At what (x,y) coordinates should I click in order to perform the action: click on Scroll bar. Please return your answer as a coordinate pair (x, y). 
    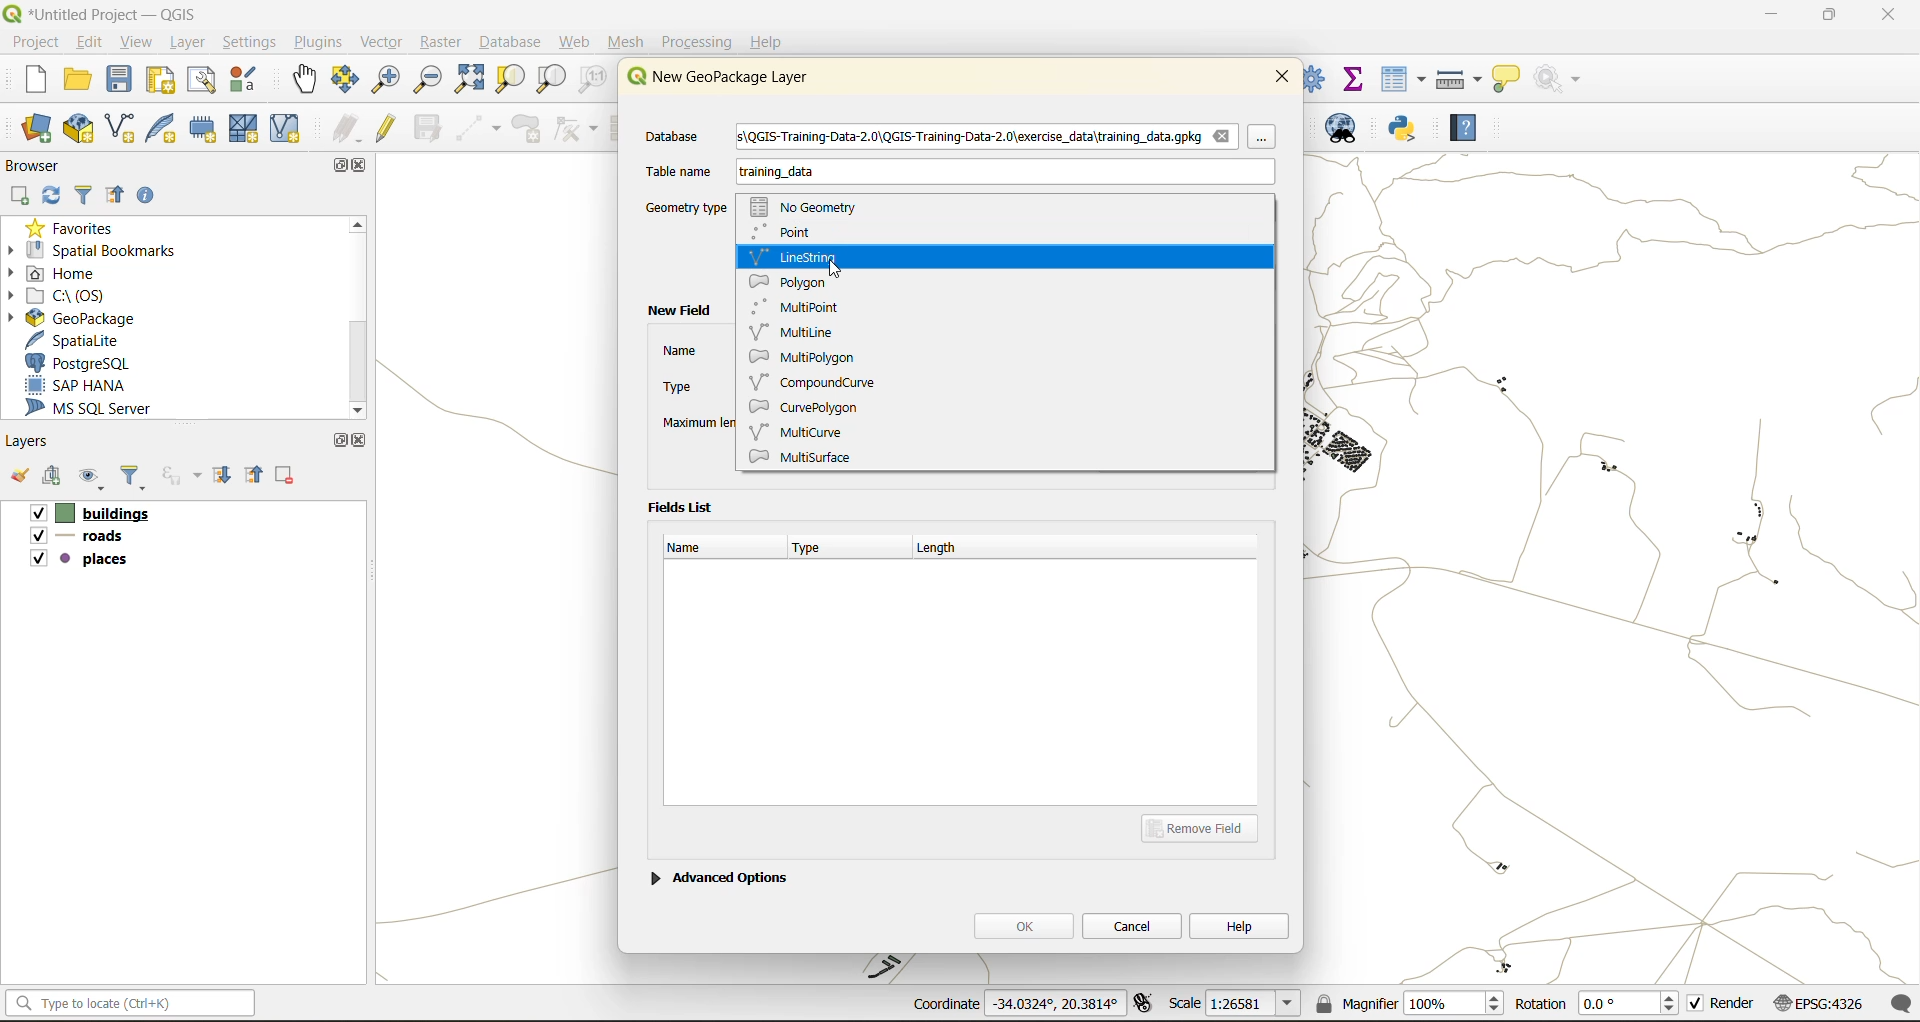
    Looking at the image, I should click on (355, 317).